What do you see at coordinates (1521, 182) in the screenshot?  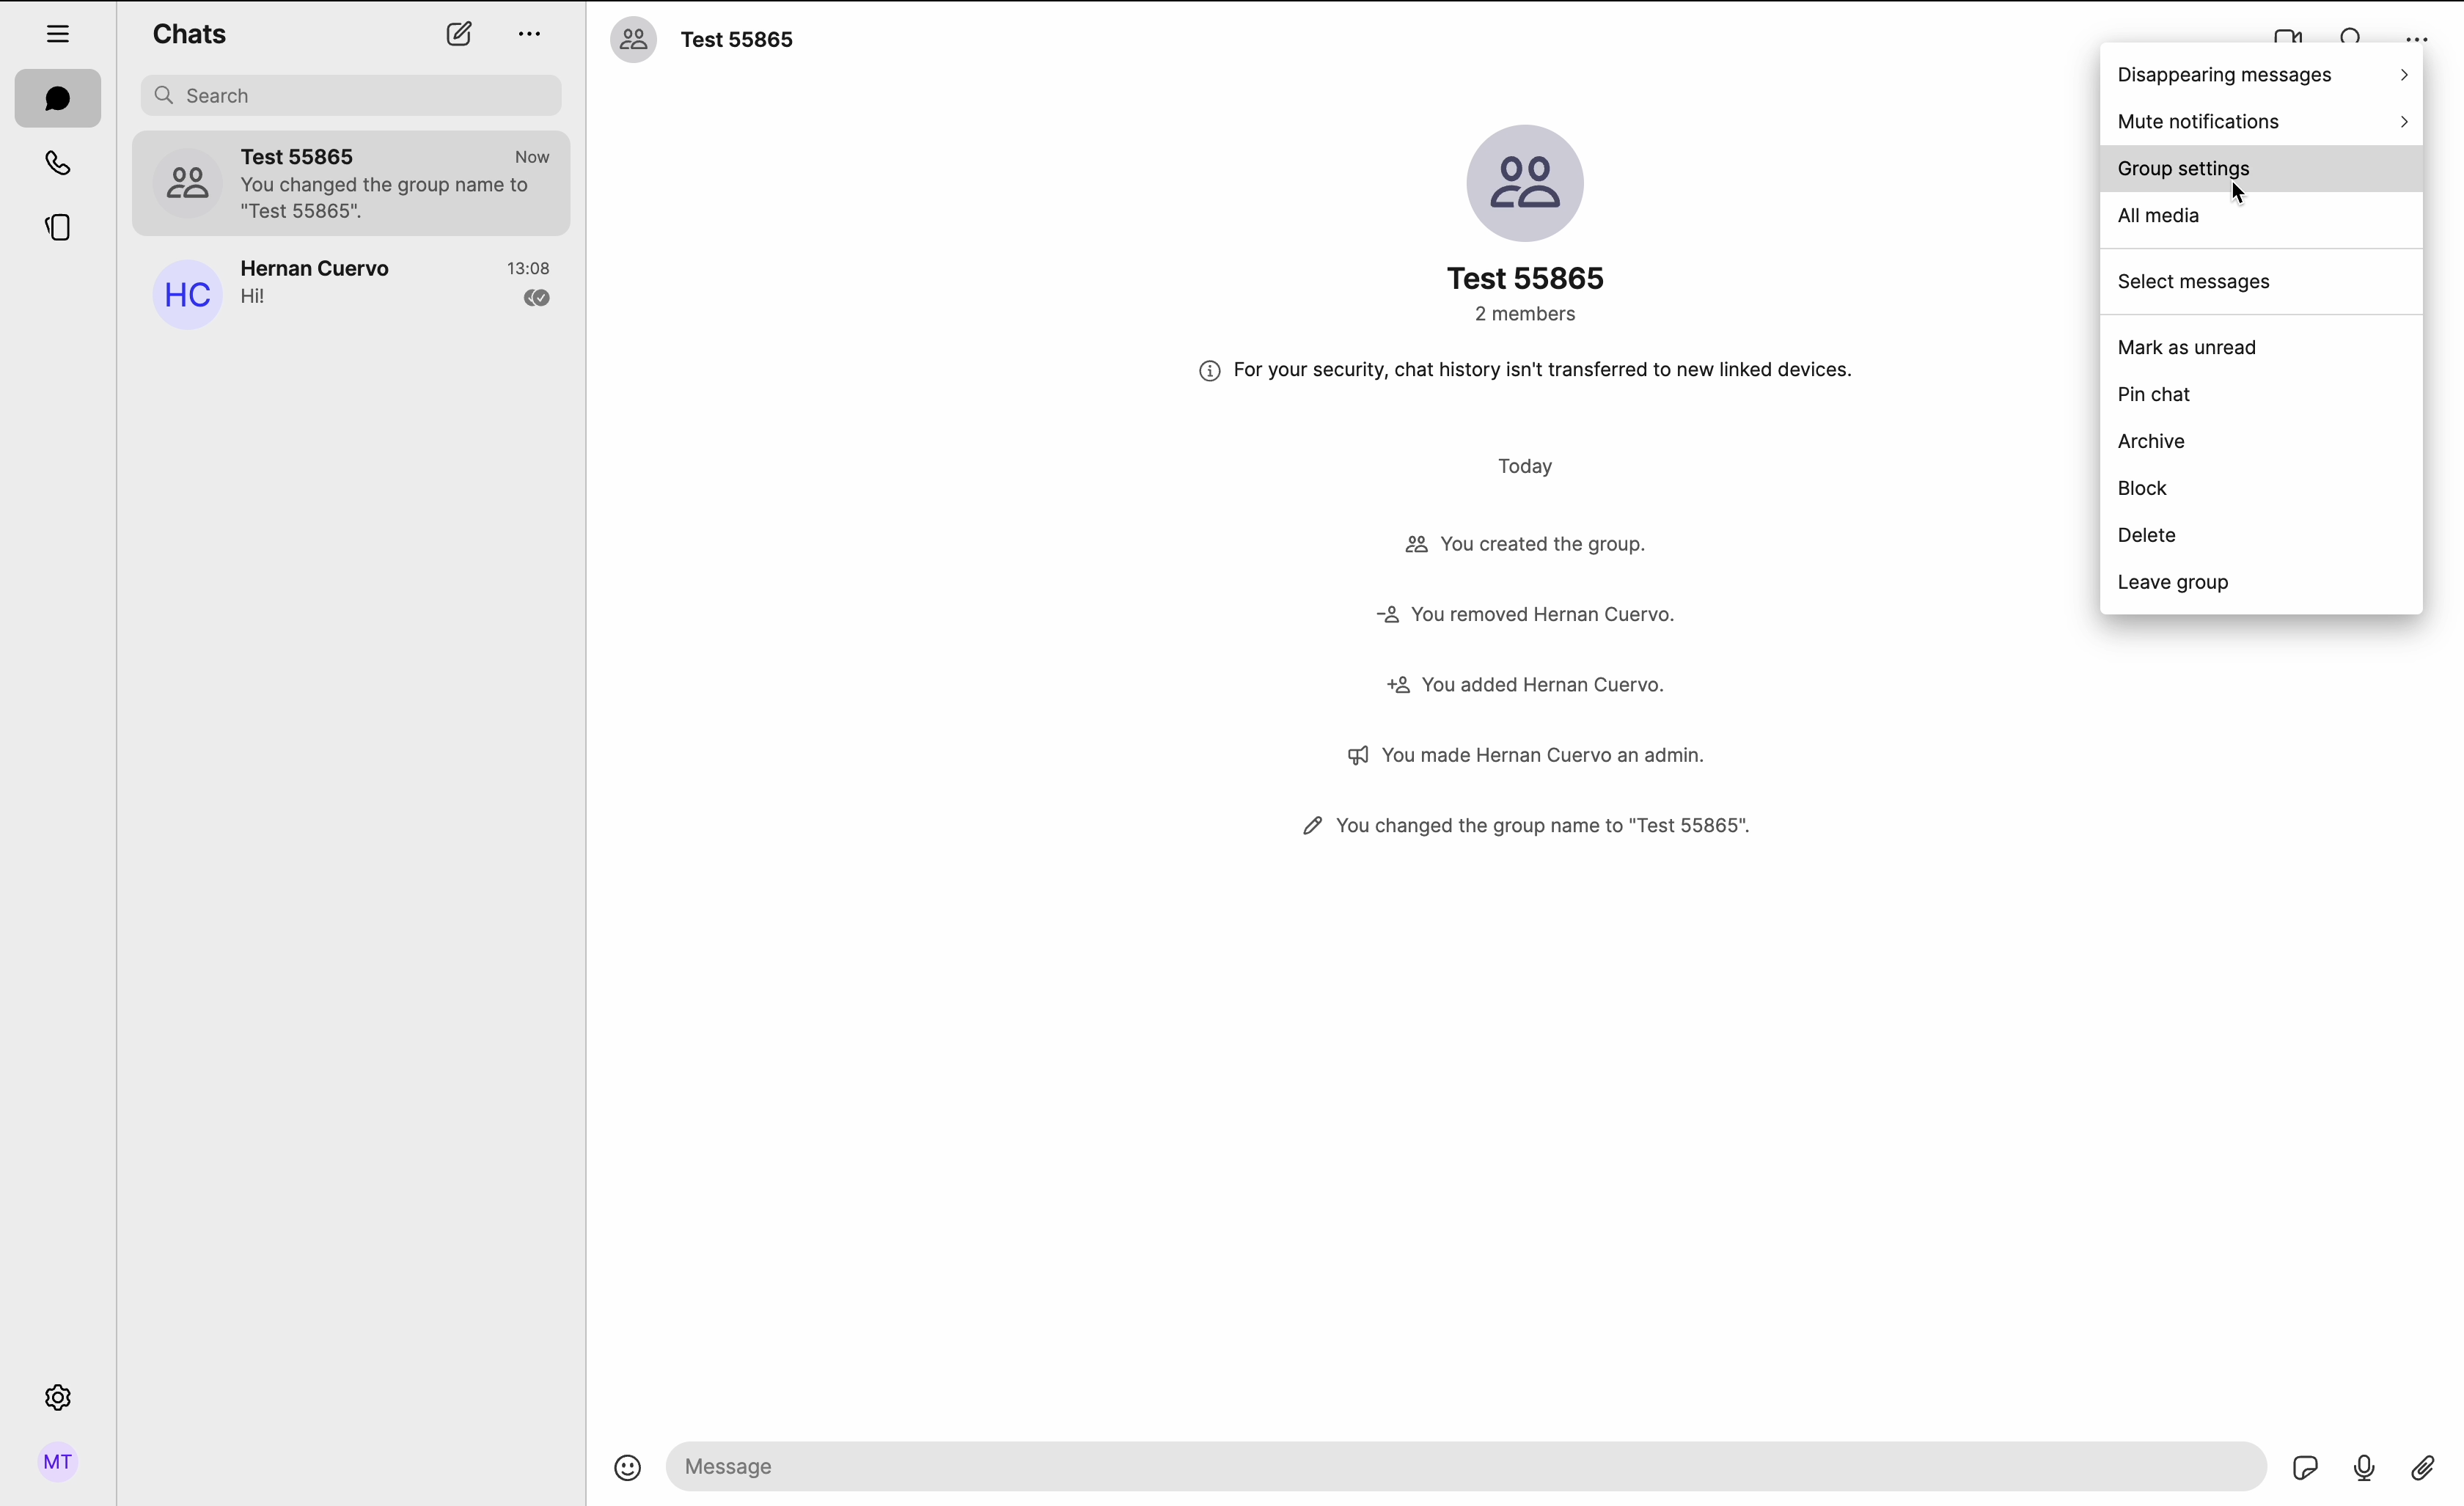 I see `image group` at bounding box center [1521, 182].